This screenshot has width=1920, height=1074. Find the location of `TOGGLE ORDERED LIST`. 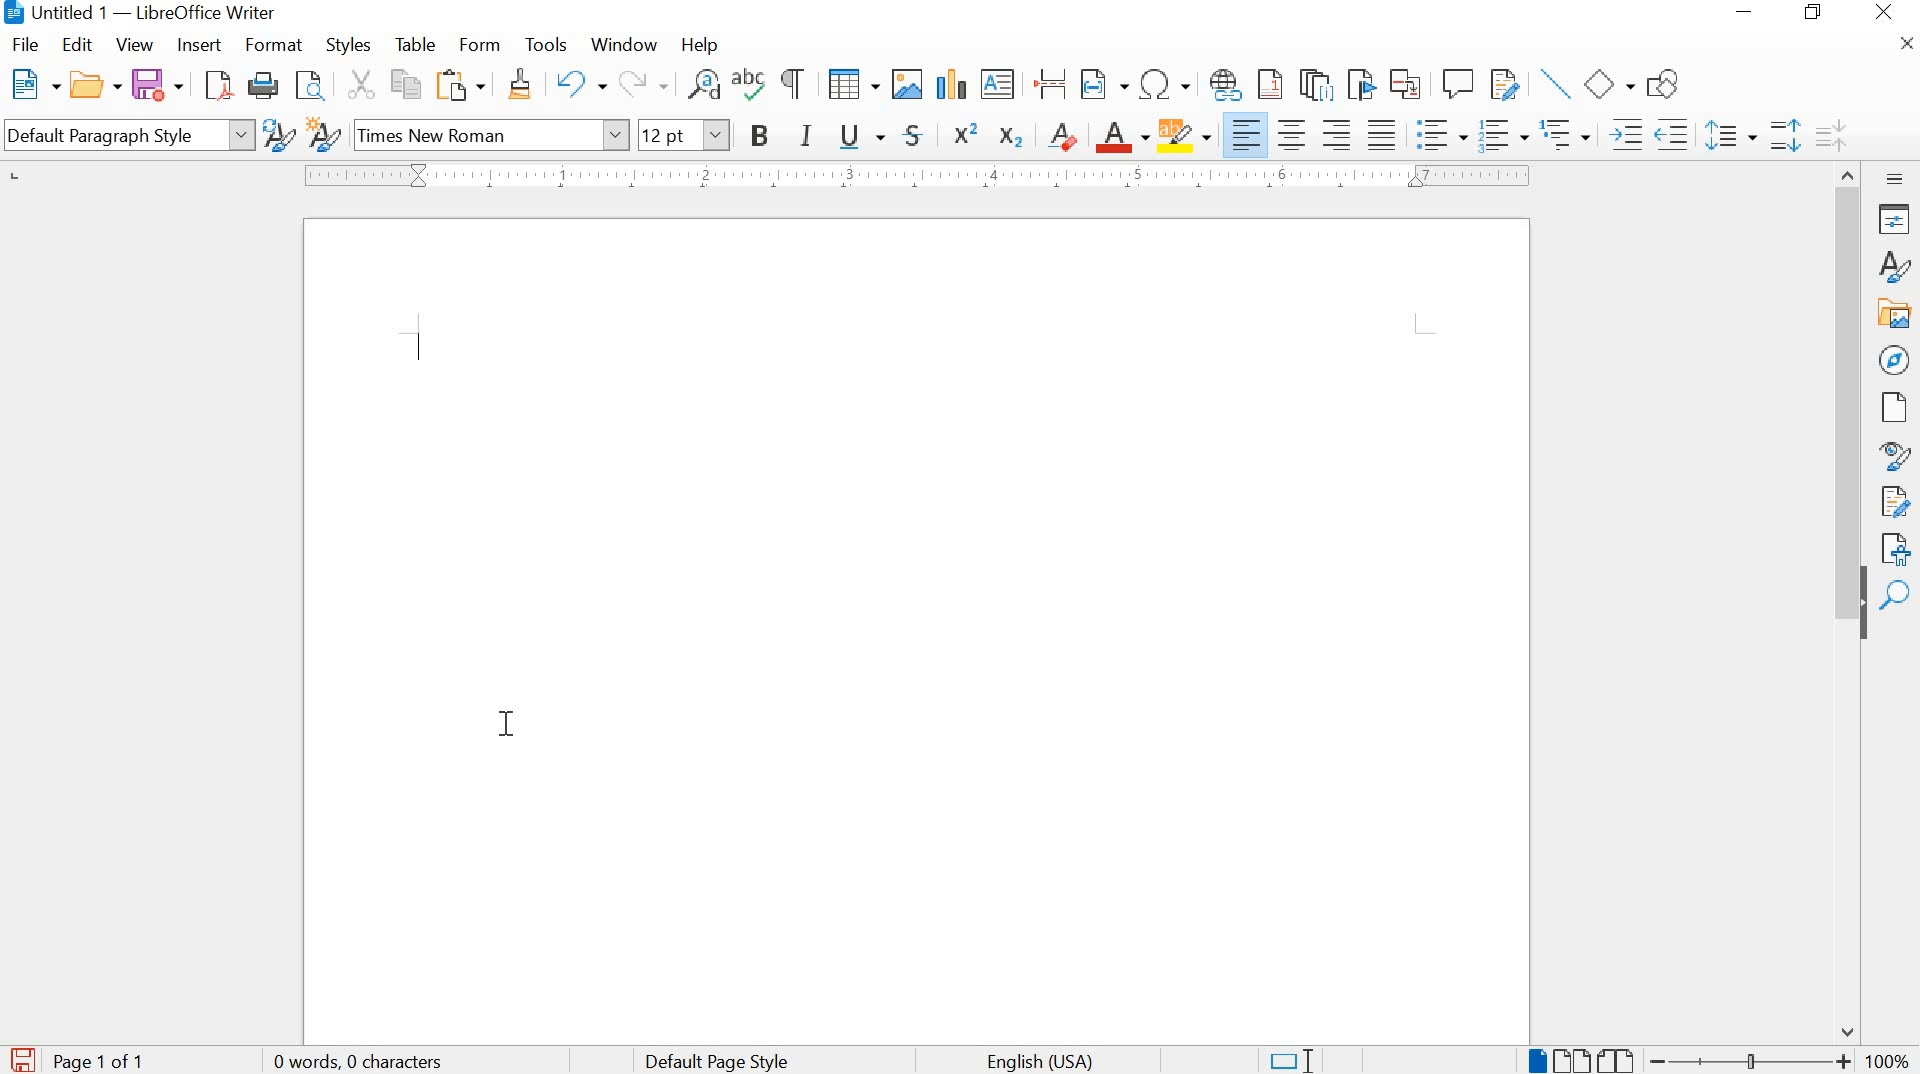

TOGGLE ORDERED LIST is located at coordinates (1504, 135).